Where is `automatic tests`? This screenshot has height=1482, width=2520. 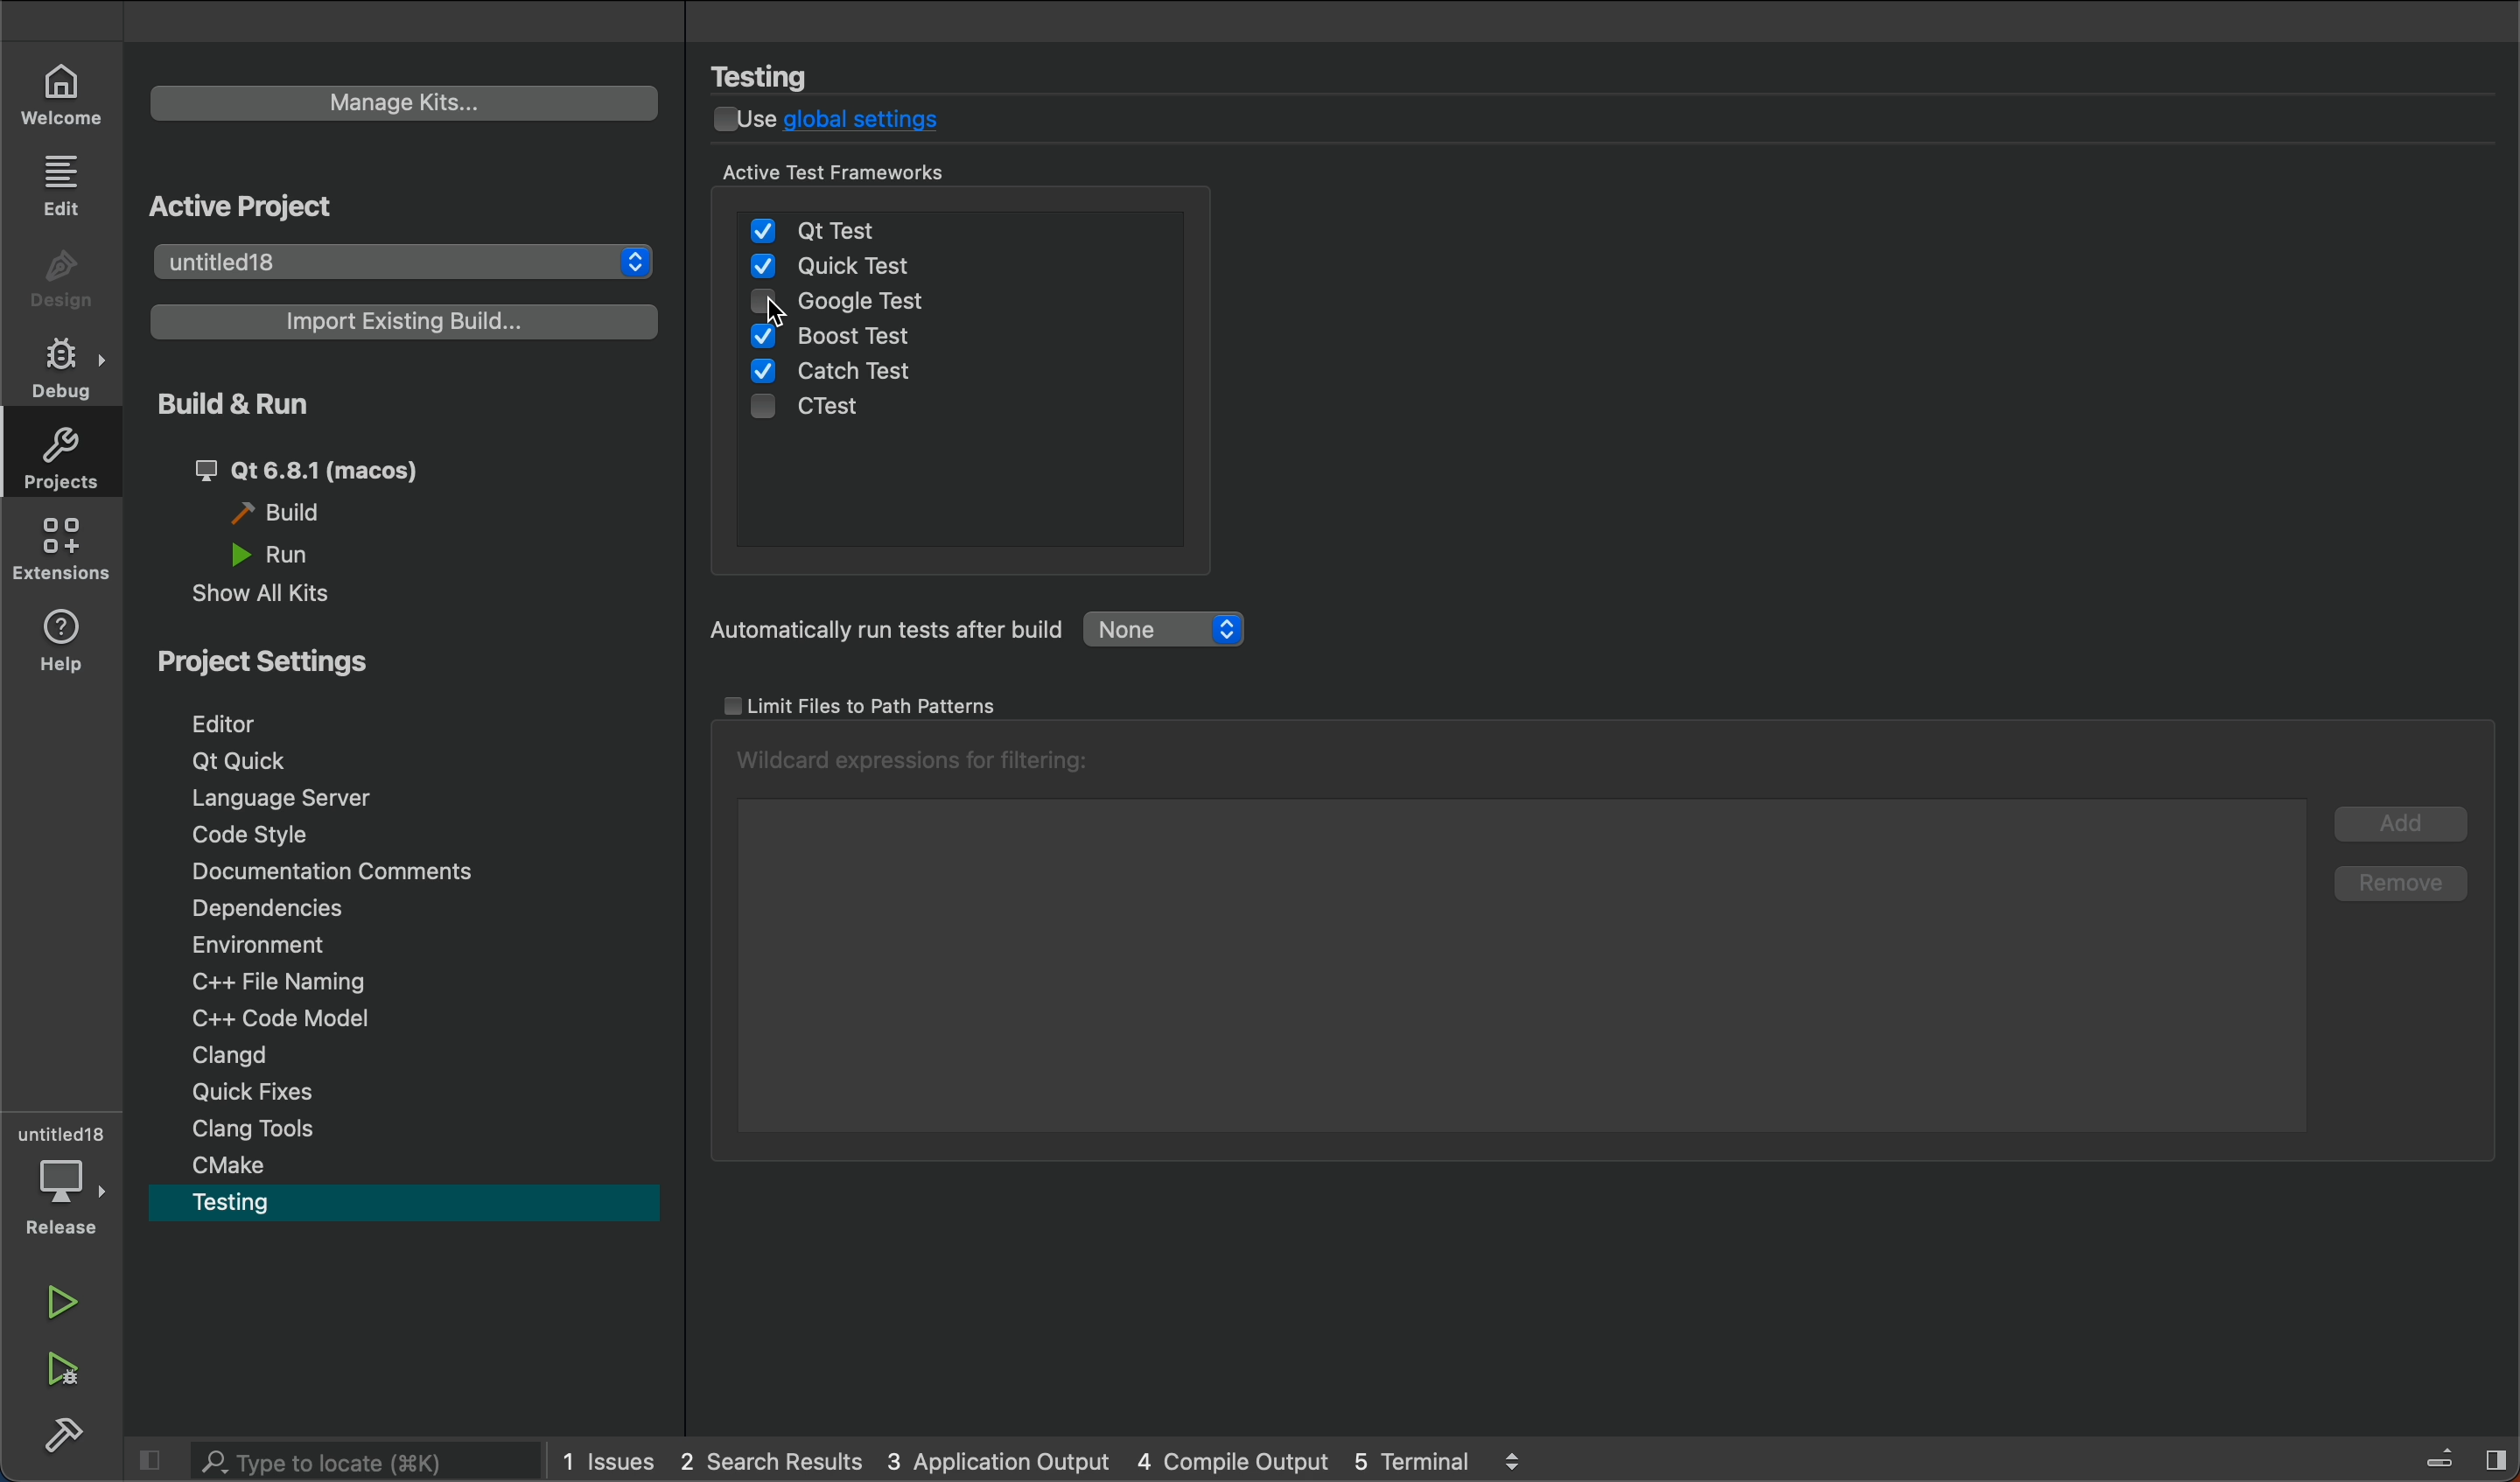
automatic tests is located at coordinates (985, 633).